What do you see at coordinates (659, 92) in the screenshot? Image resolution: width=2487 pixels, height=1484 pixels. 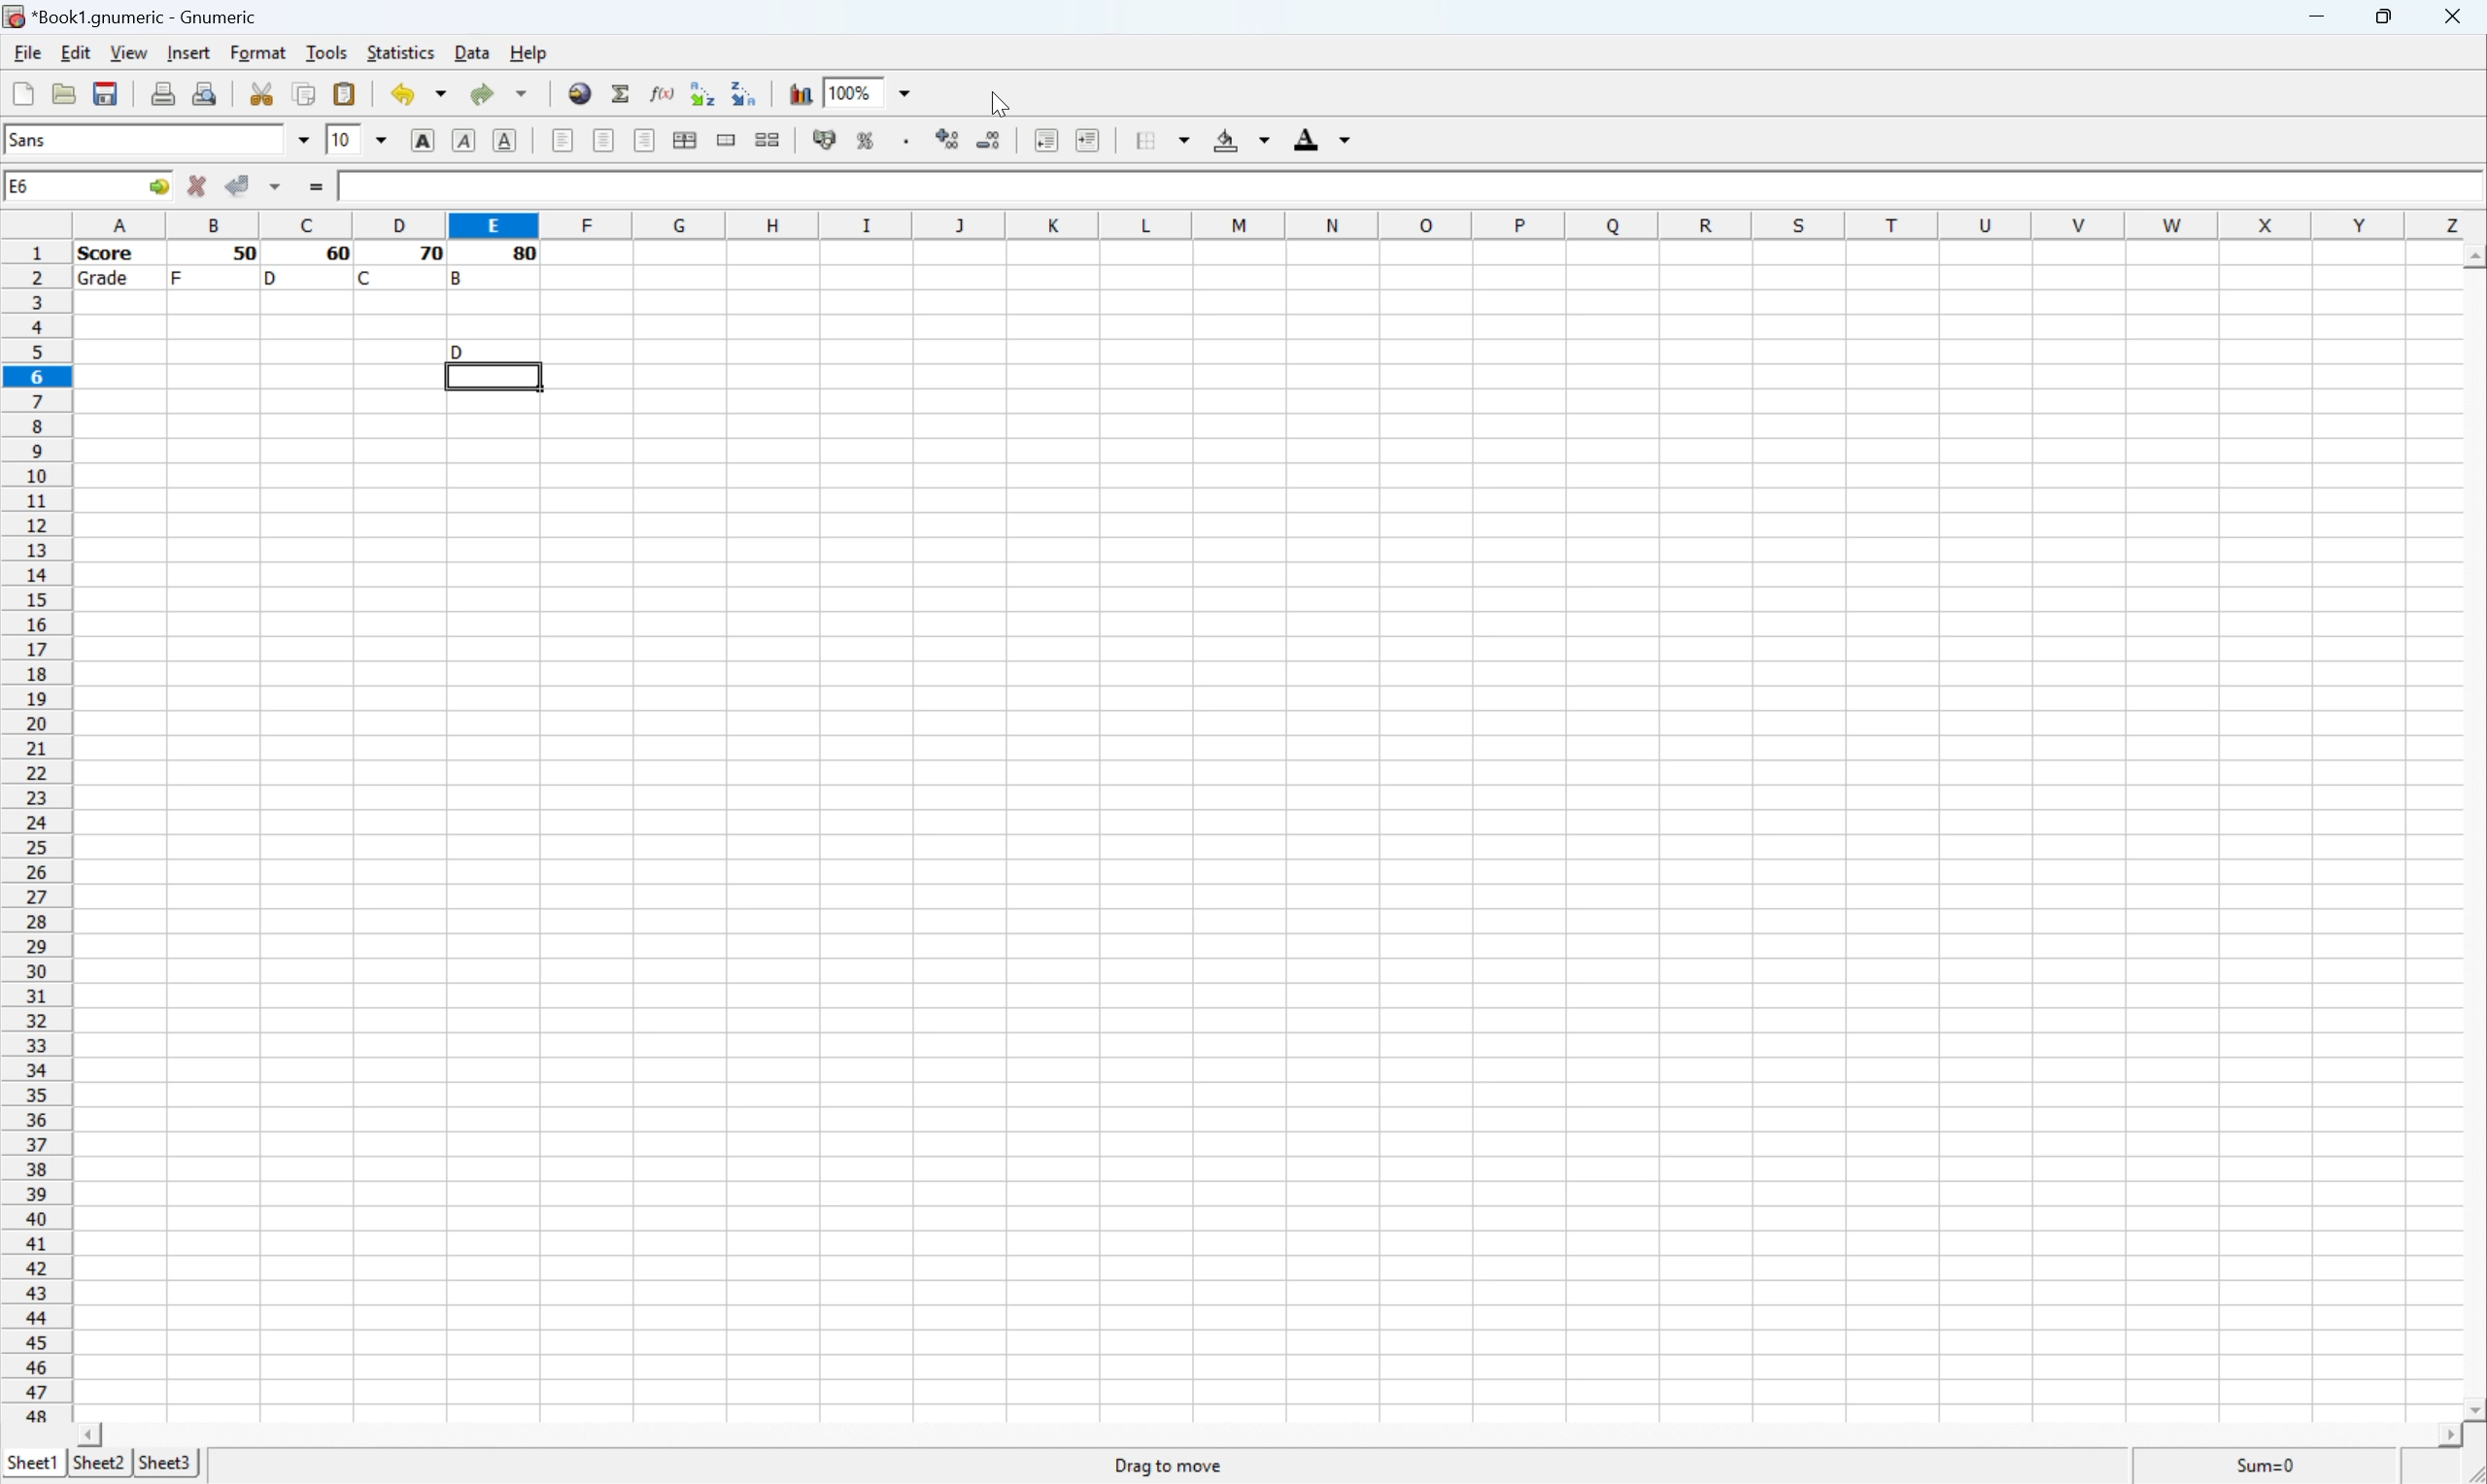 I see `Edit a function into the current cell` at bounding box center [659, 92].